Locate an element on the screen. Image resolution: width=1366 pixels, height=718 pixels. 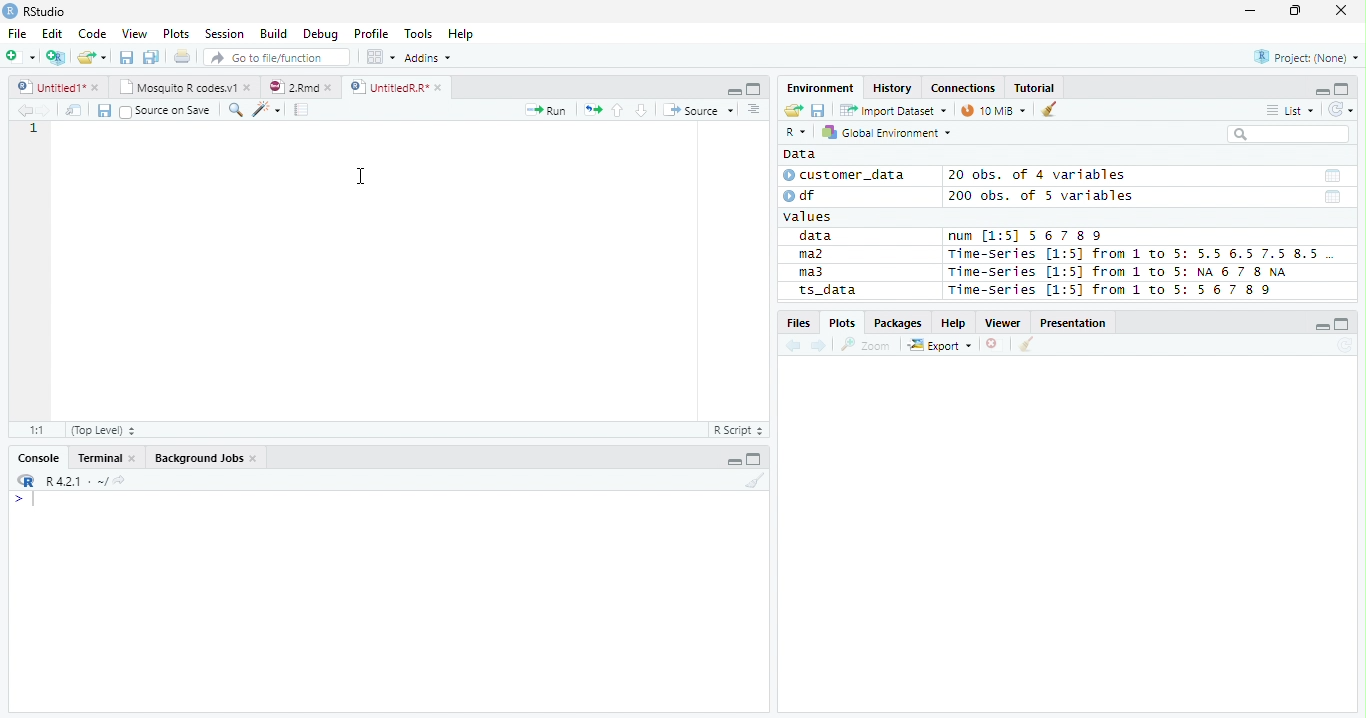
Presentation is located at coordinates (1076, 323).